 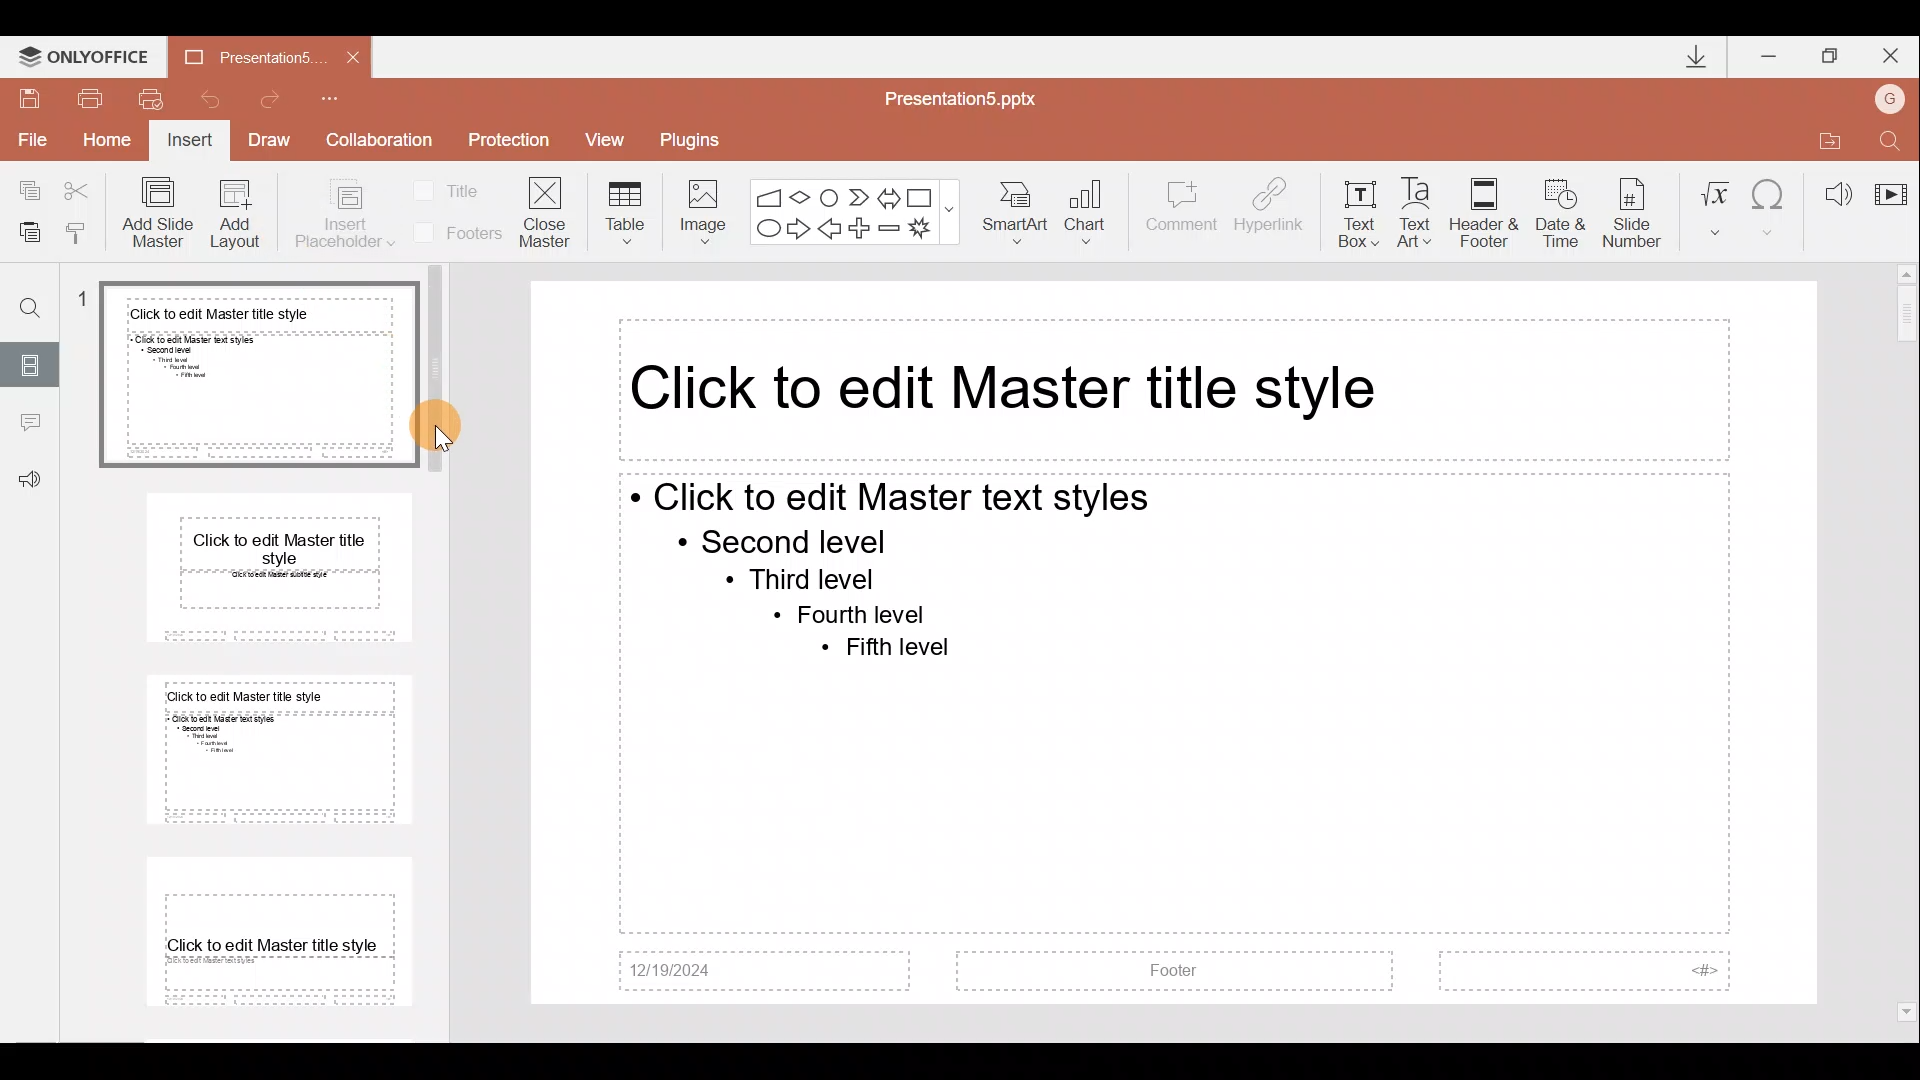 What do you see at coordinates (29, 139) in the screenshot?
I see `File` at bounding box center [29, 139].